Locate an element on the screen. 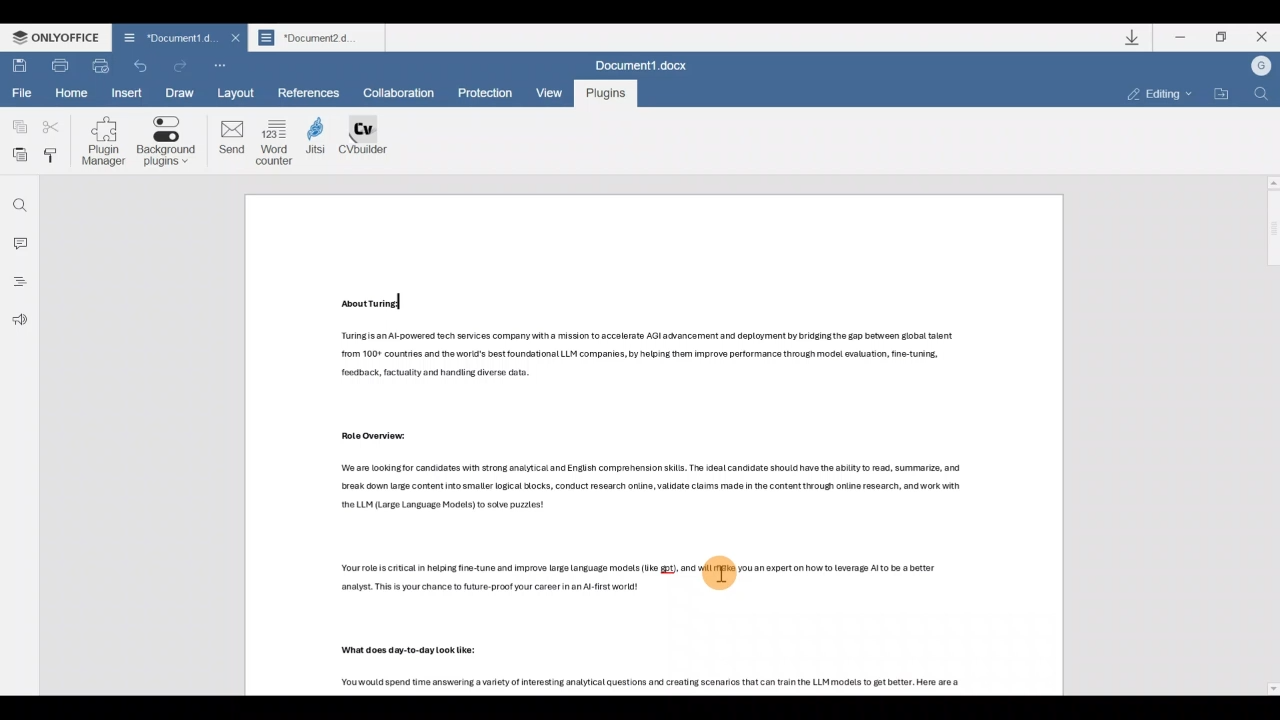 The image size is (1280, 720). Plugin manager is located at coordinates (102, 143).